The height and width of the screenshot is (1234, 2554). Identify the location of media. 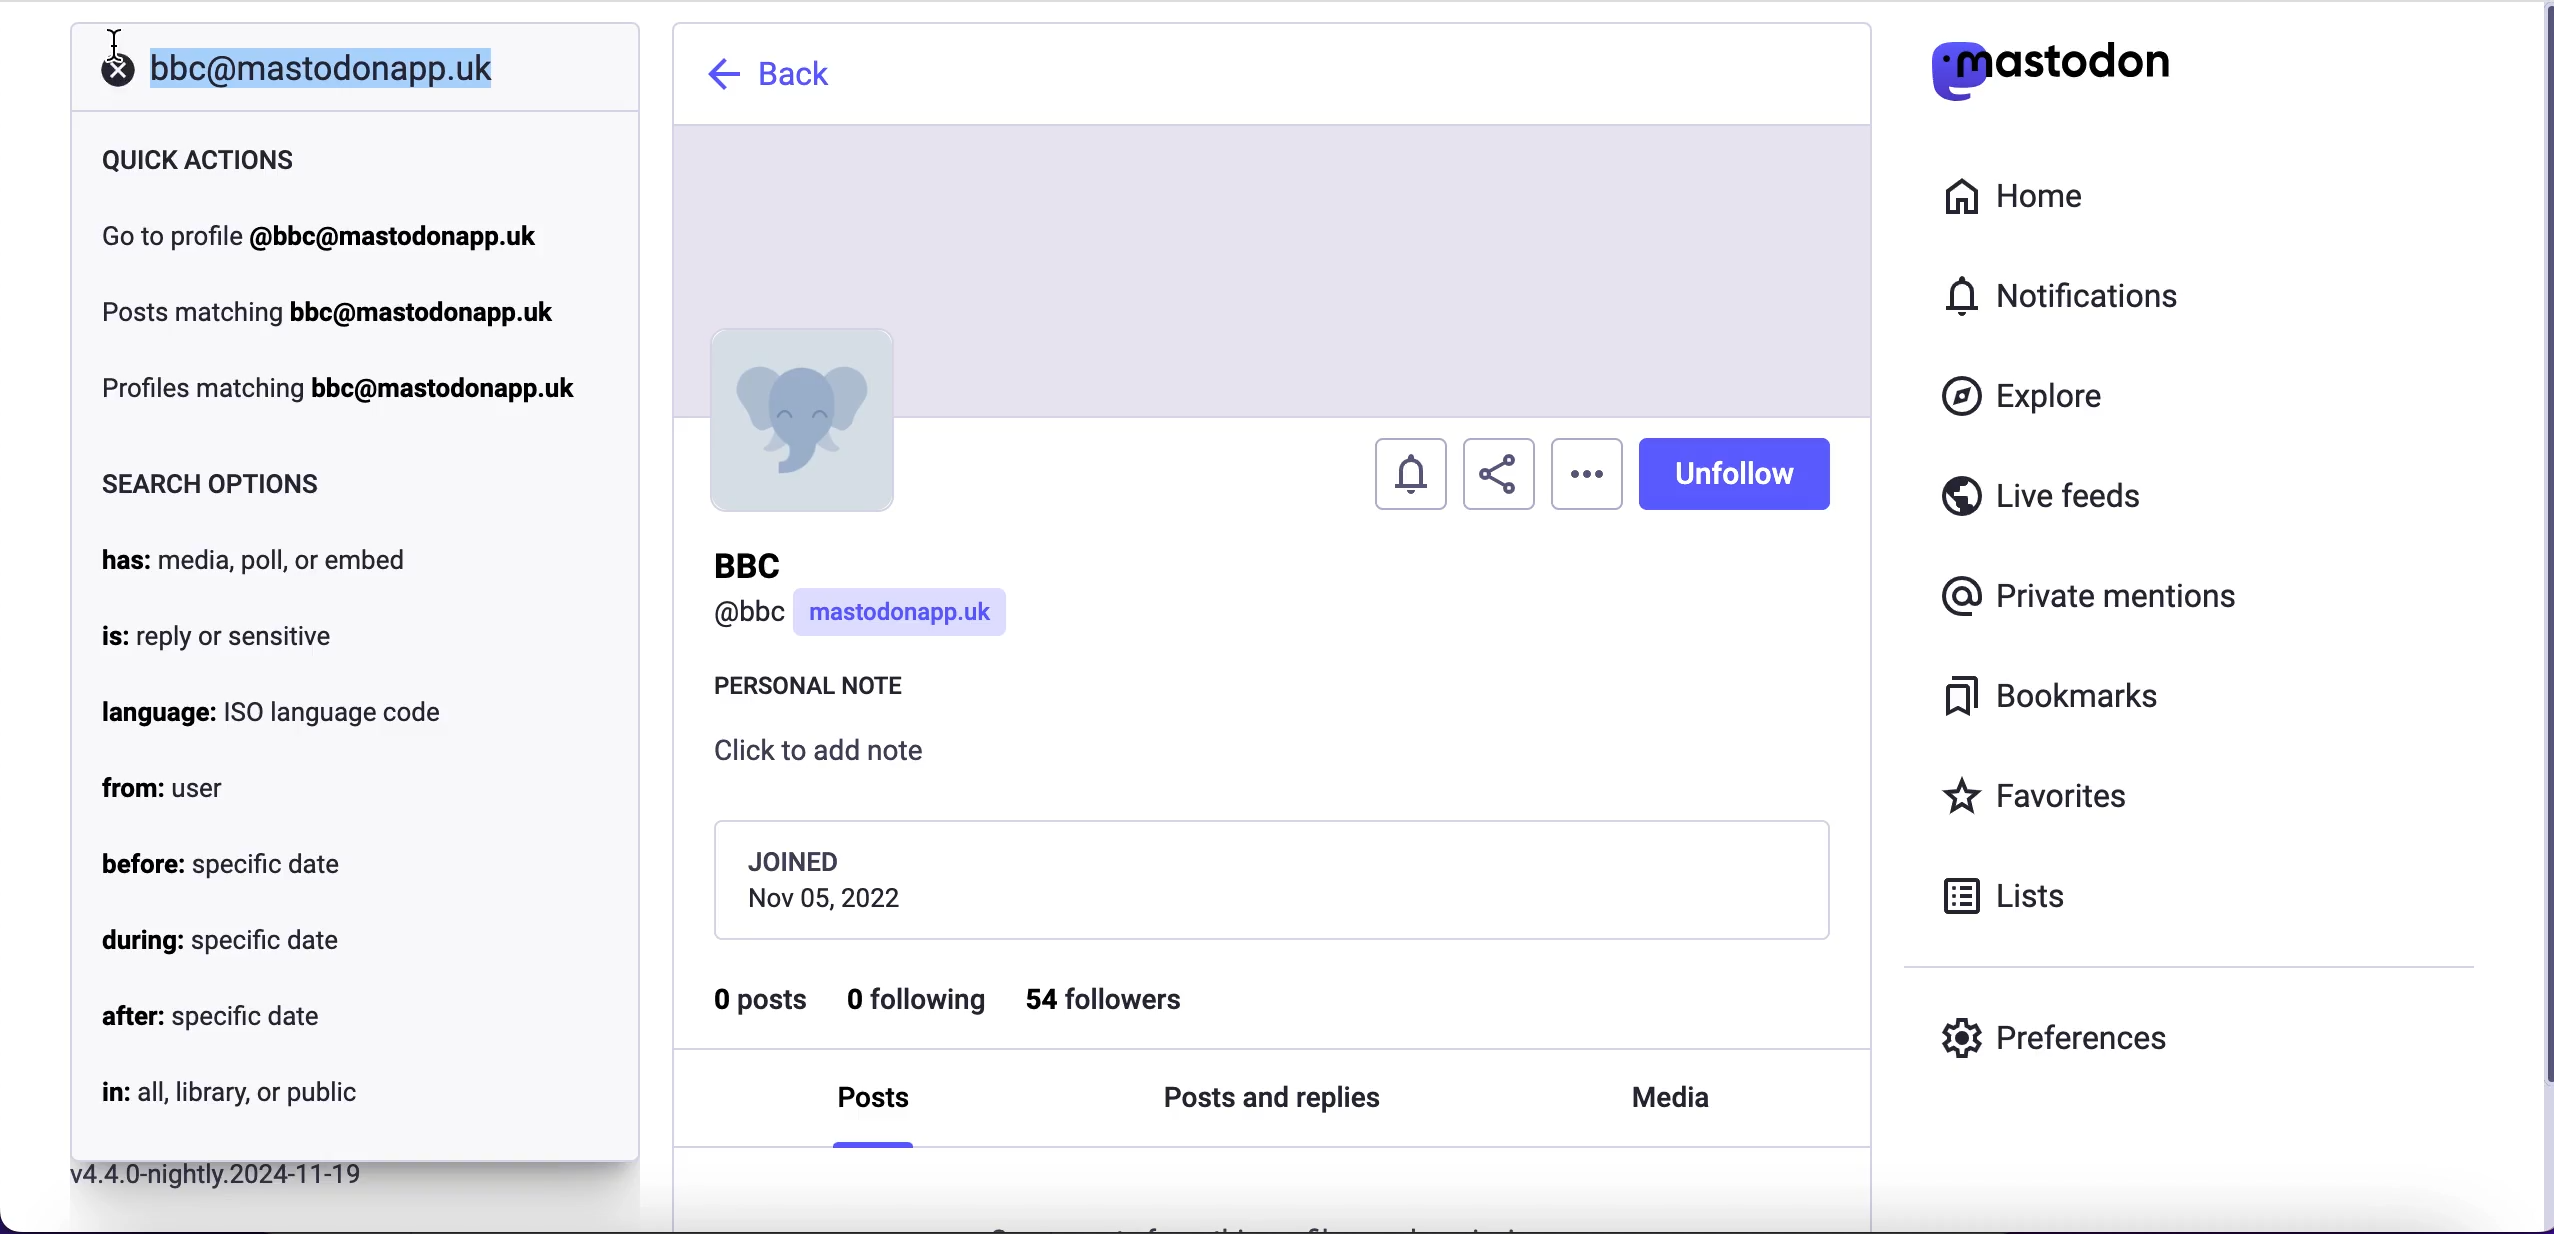
(1666, 1099).